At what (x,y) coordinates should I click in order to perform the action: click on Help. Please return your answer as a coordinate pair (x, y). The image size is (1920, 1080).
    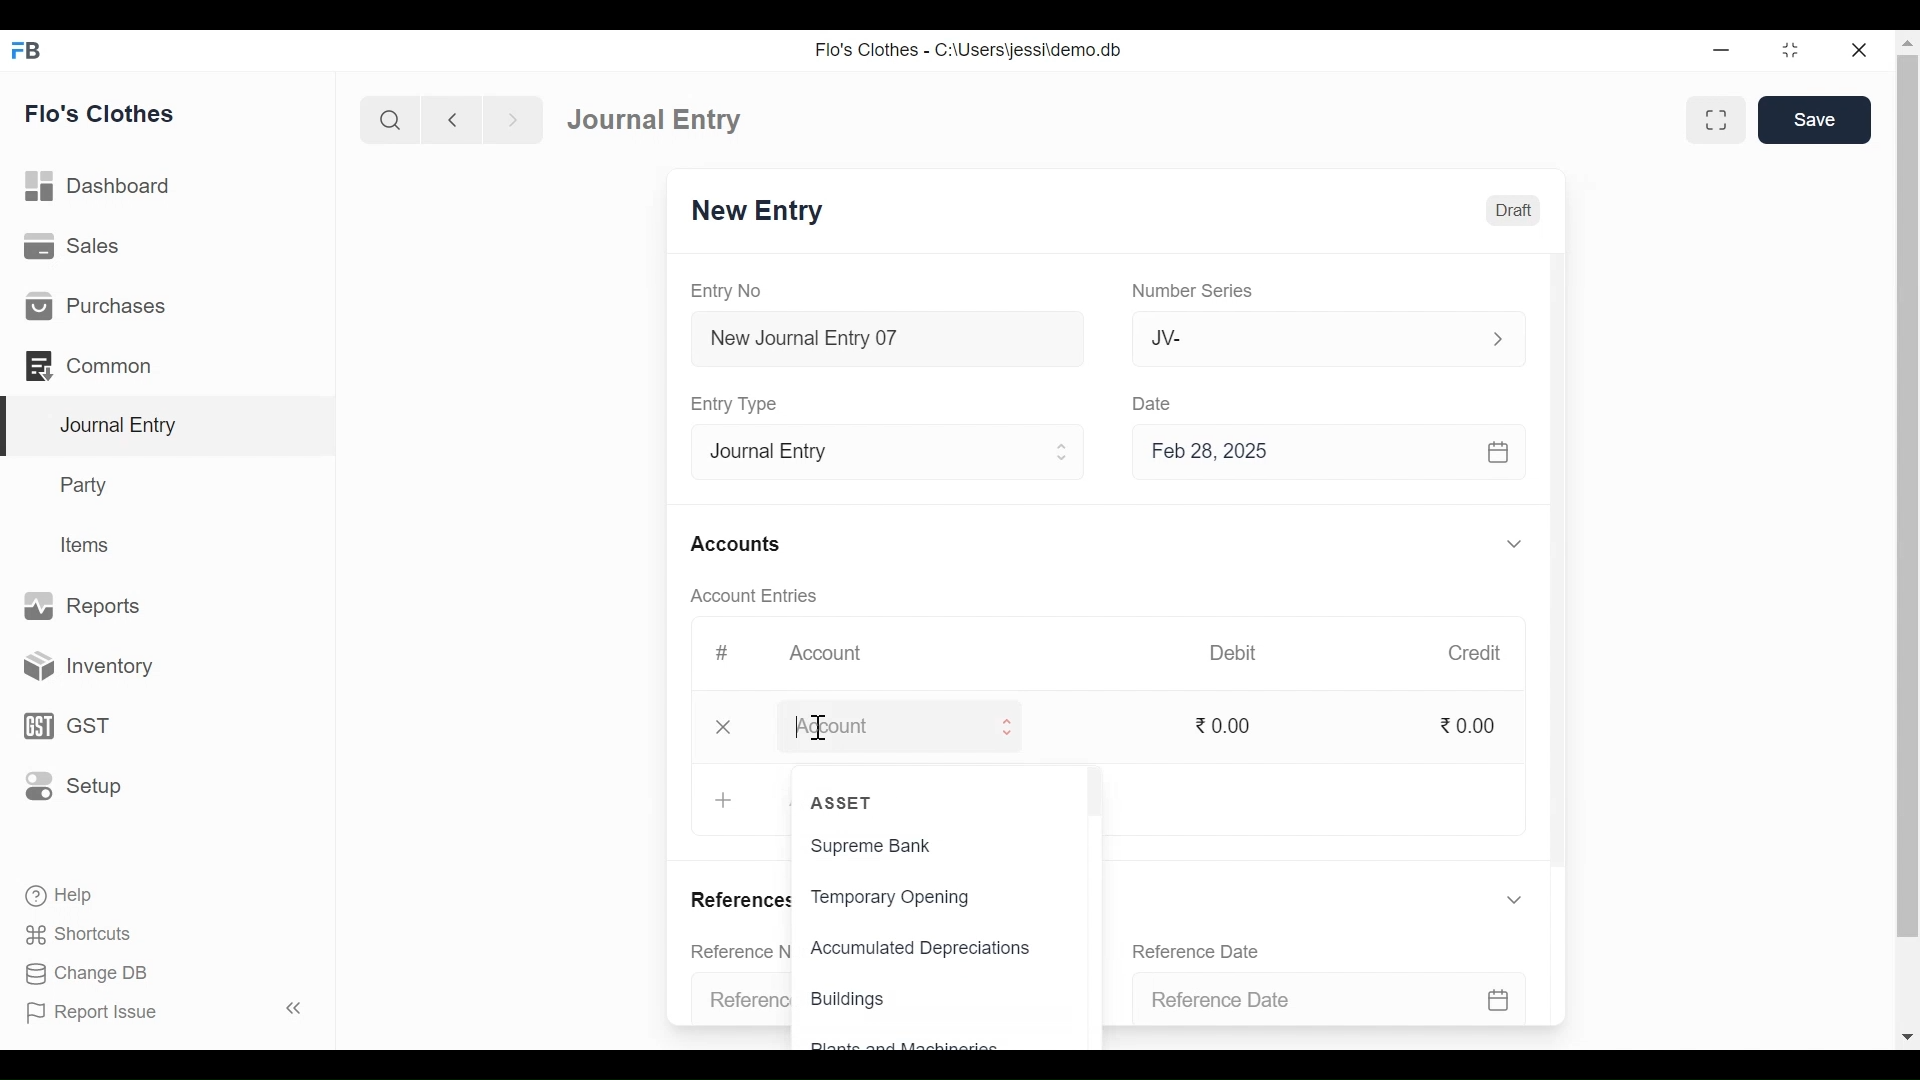
    Looking at the image, I should click on (57, 893).